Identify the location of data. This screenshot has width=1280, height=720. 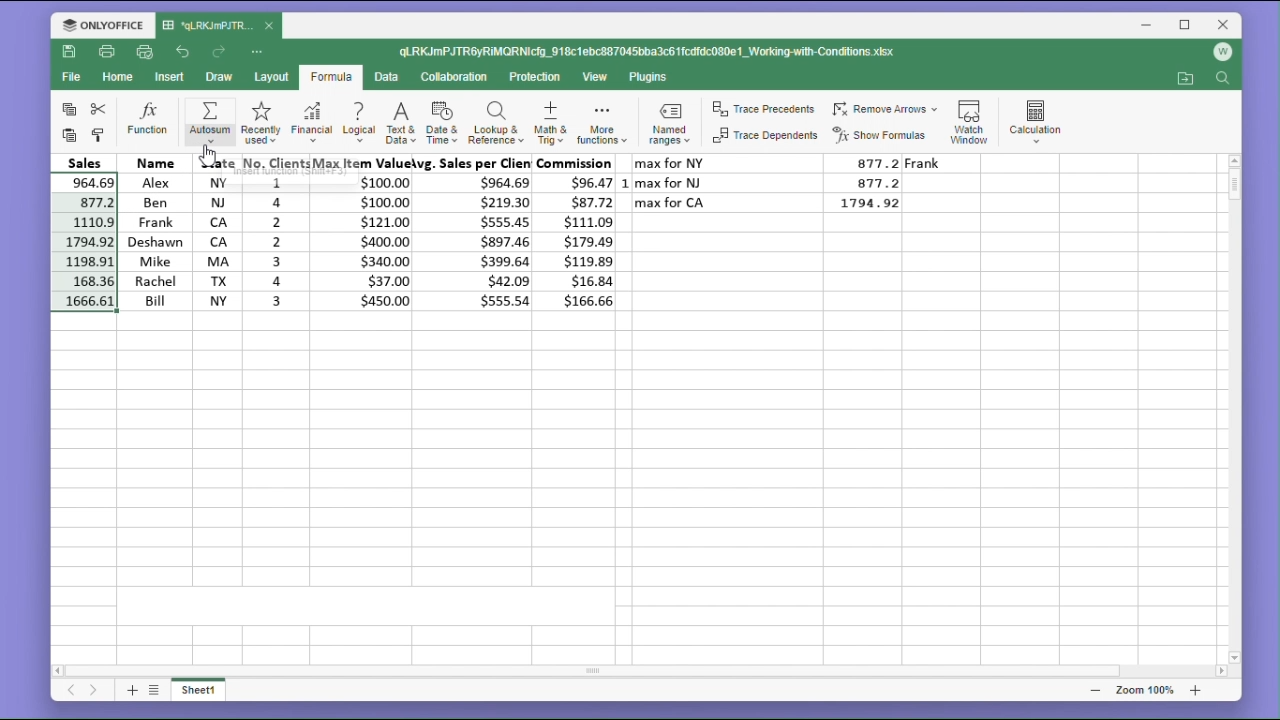
(390, 77).